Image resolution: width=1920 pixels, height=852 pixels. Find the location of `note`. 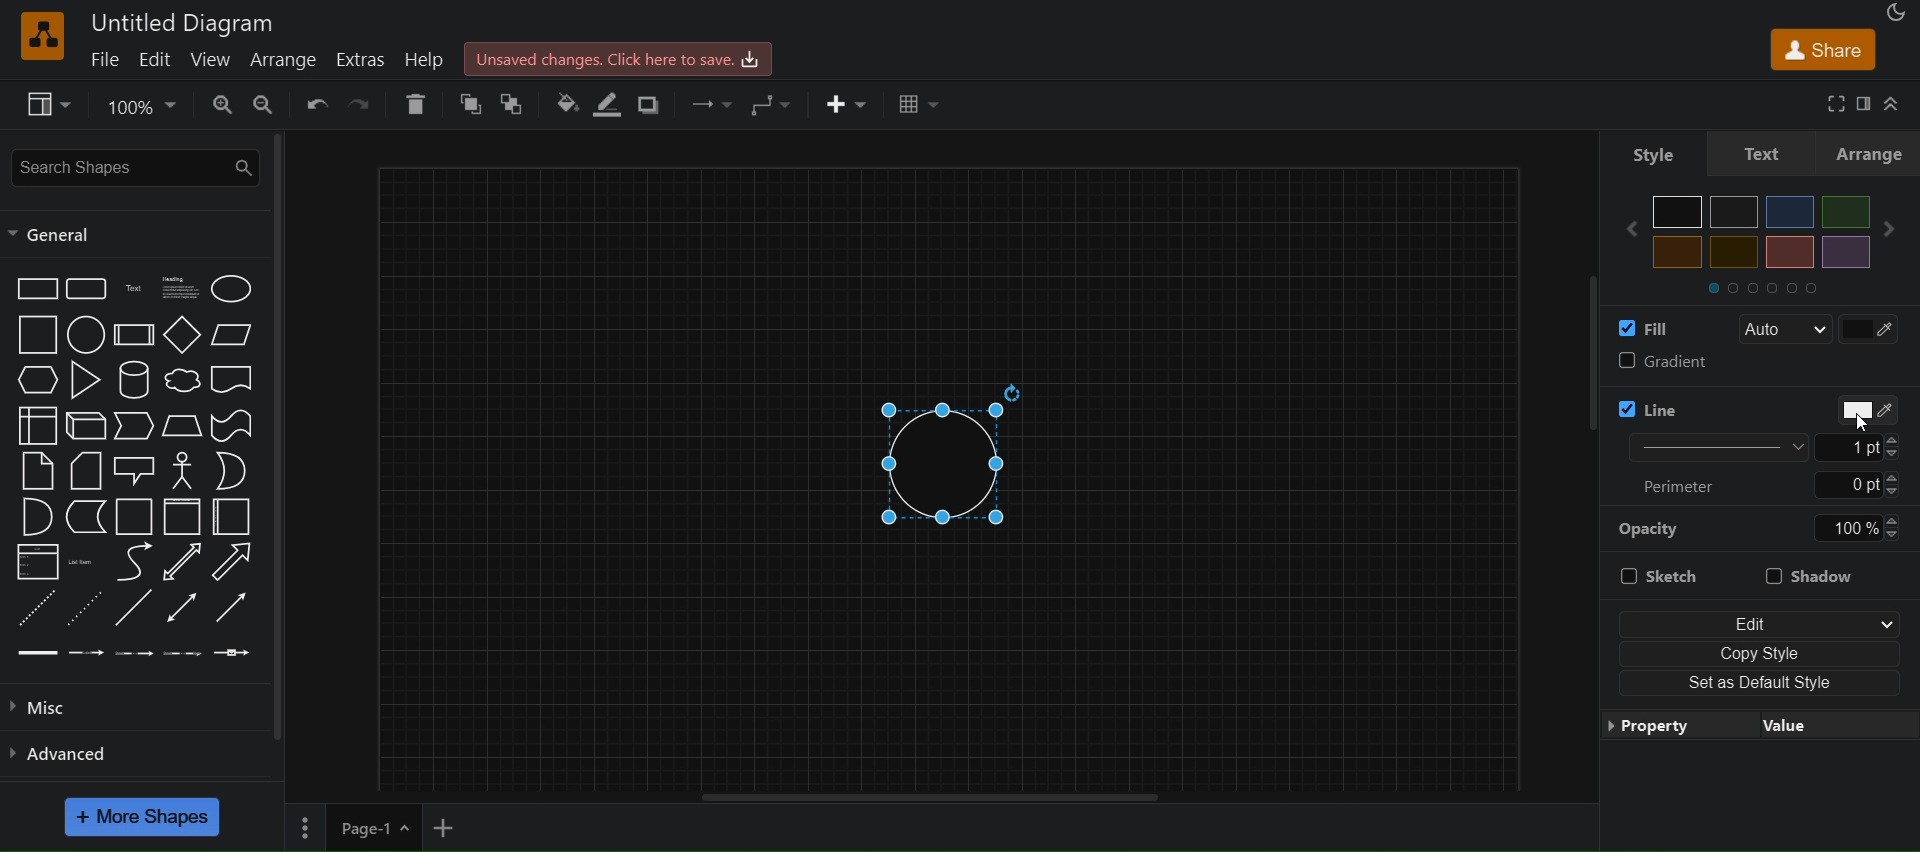

note is located at coordinates (36, 470).